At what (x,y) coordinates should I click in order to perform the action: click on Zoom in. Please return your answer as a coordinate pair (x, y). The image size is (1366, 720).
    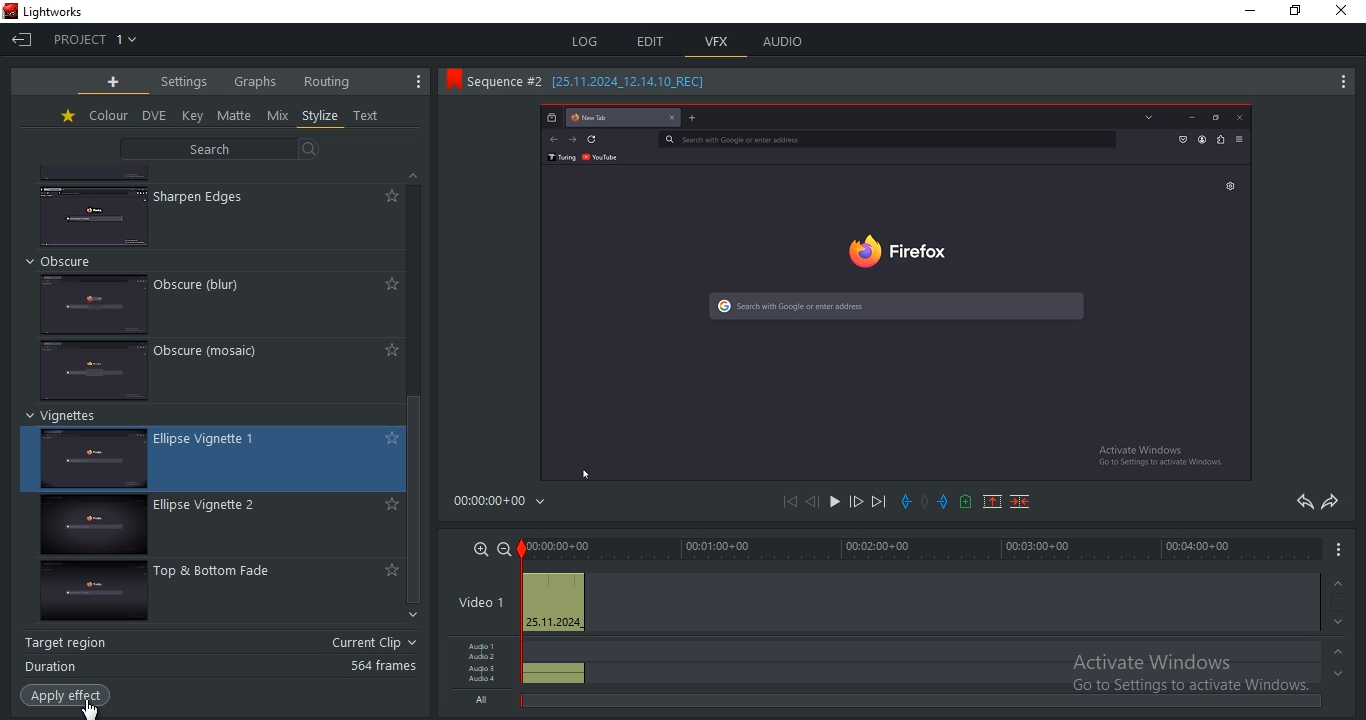
    Looking at the image, I should click on (478, 549).